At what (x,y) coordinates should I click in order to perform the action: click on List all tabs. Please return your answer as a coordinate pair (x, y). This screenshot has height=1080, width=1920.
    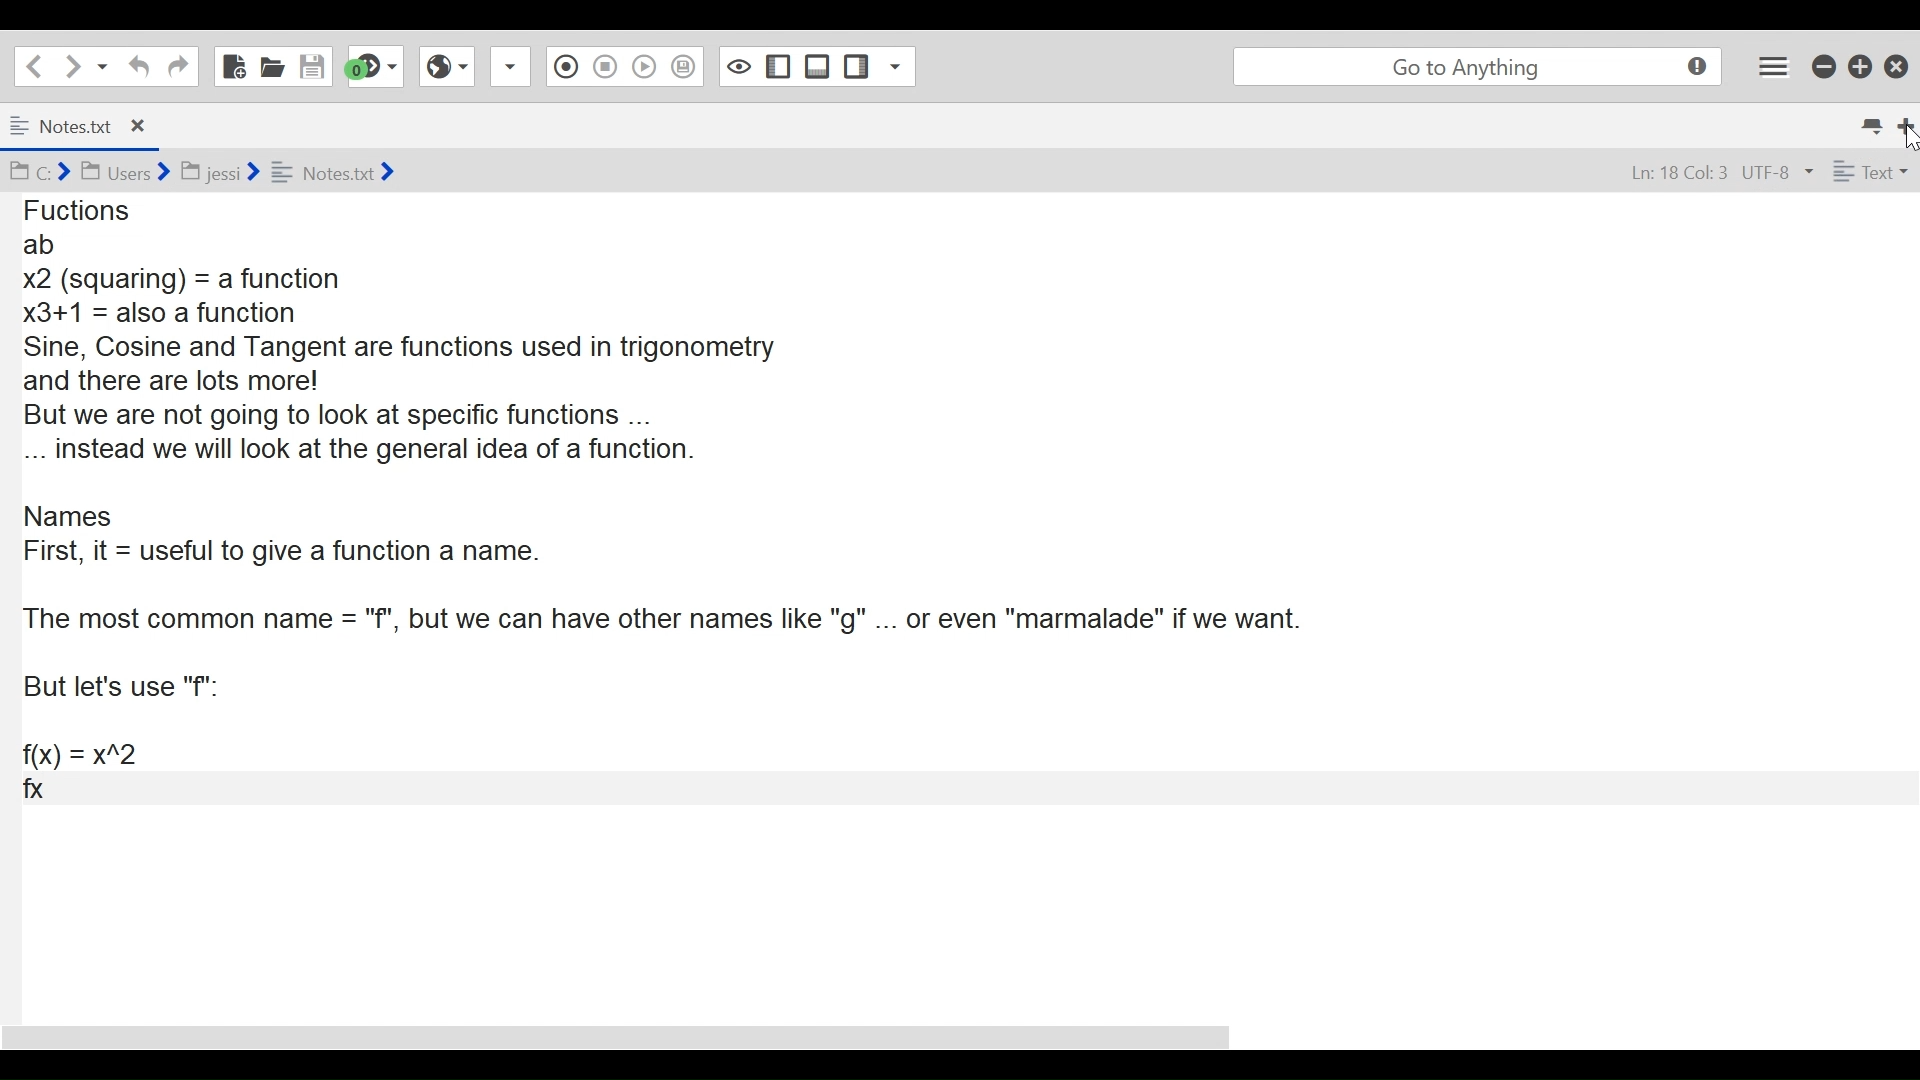
    Looking at the image, I should click on (1870, 123).